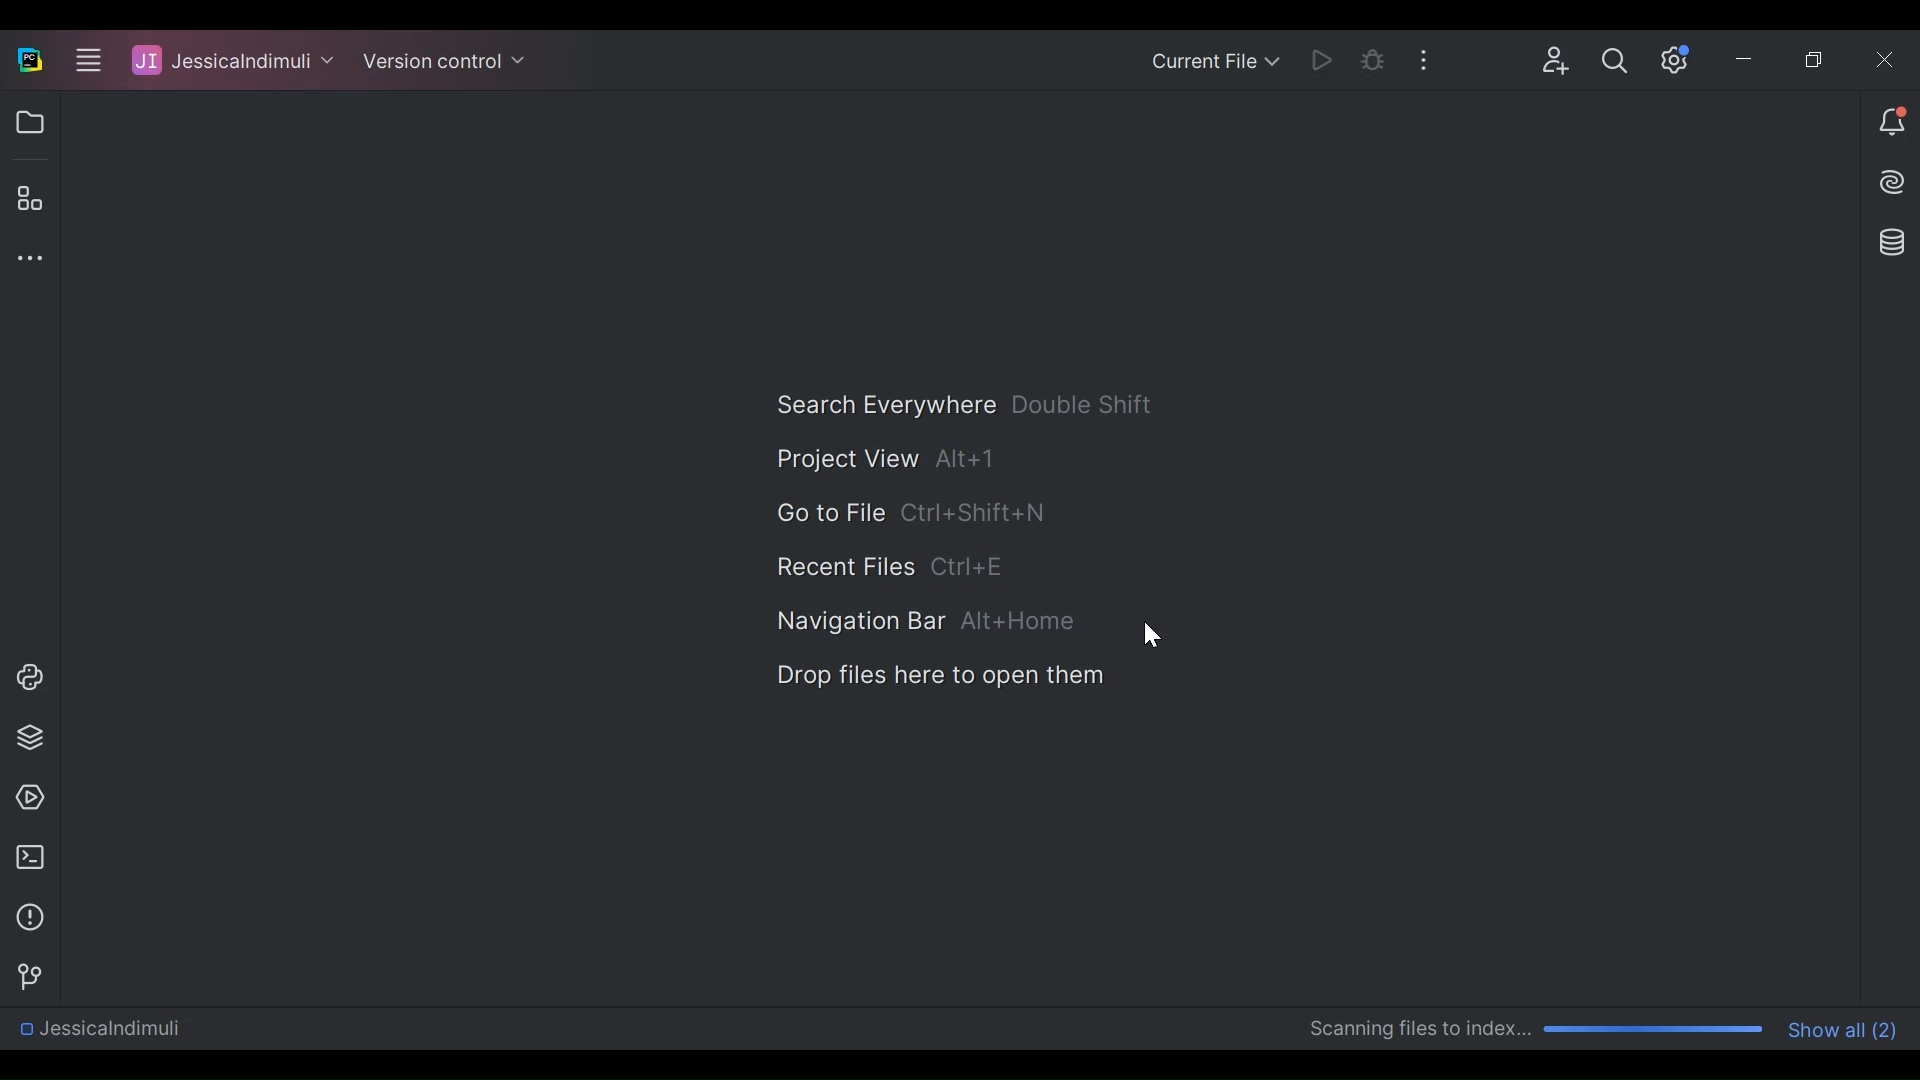  What do you see at coordinates (908, 514) in the screenshot?
I see `Go to File` at bounding box center [908, 514].